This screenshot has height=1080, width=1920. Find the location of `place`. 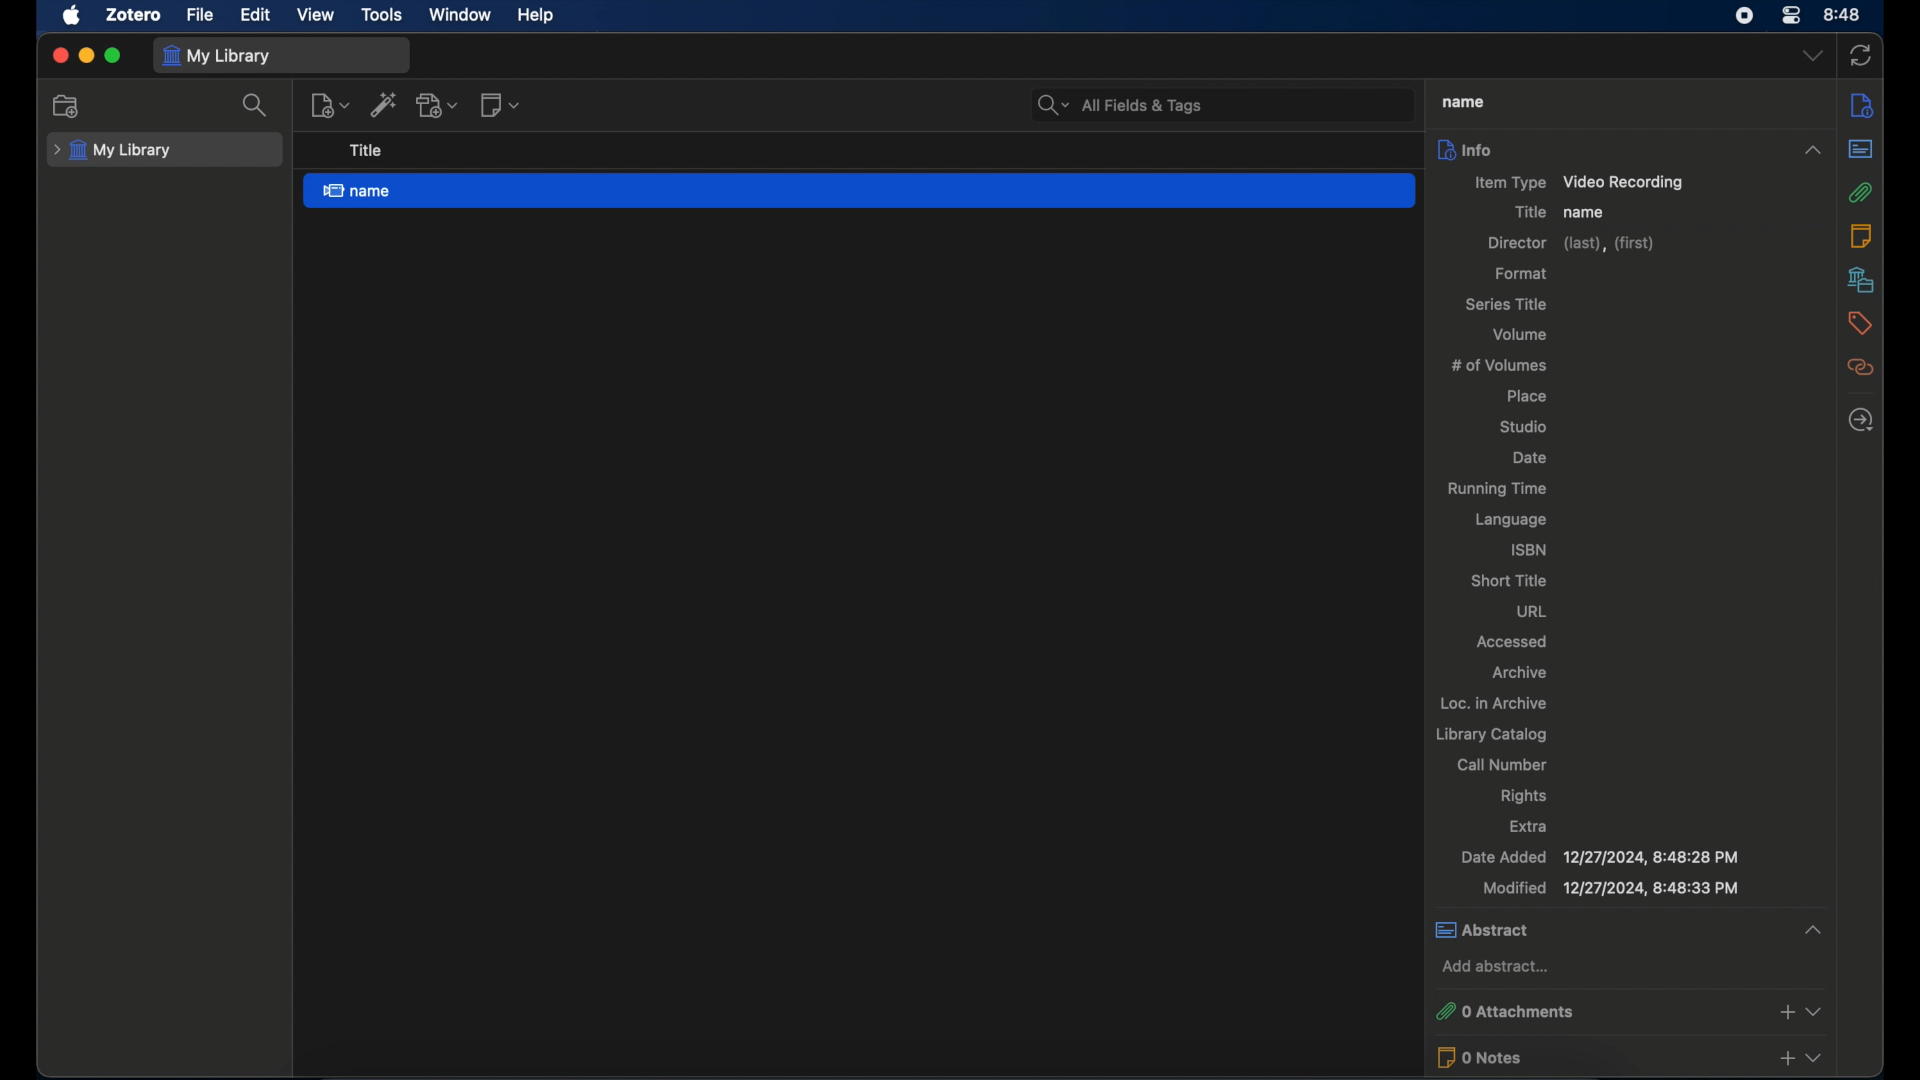

place is located at coordinates (1529, 396).